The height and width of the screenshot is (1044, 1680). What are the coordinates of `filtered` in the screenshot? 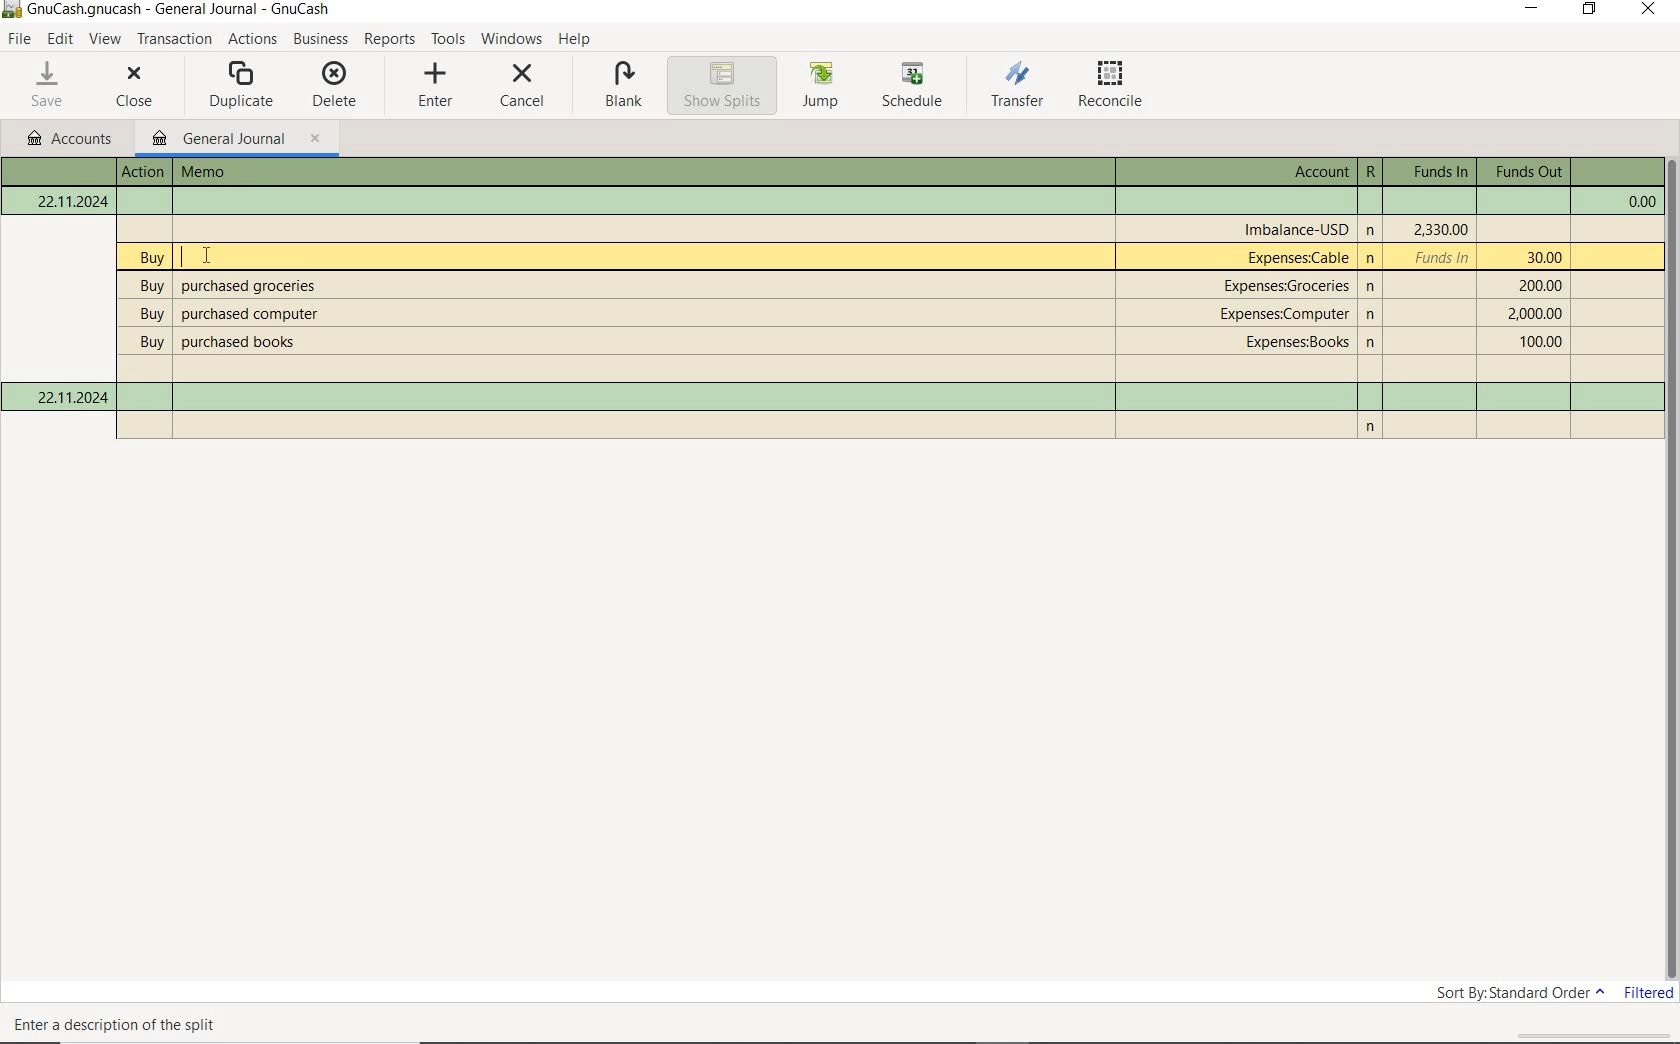 It's located at (1649, 993).